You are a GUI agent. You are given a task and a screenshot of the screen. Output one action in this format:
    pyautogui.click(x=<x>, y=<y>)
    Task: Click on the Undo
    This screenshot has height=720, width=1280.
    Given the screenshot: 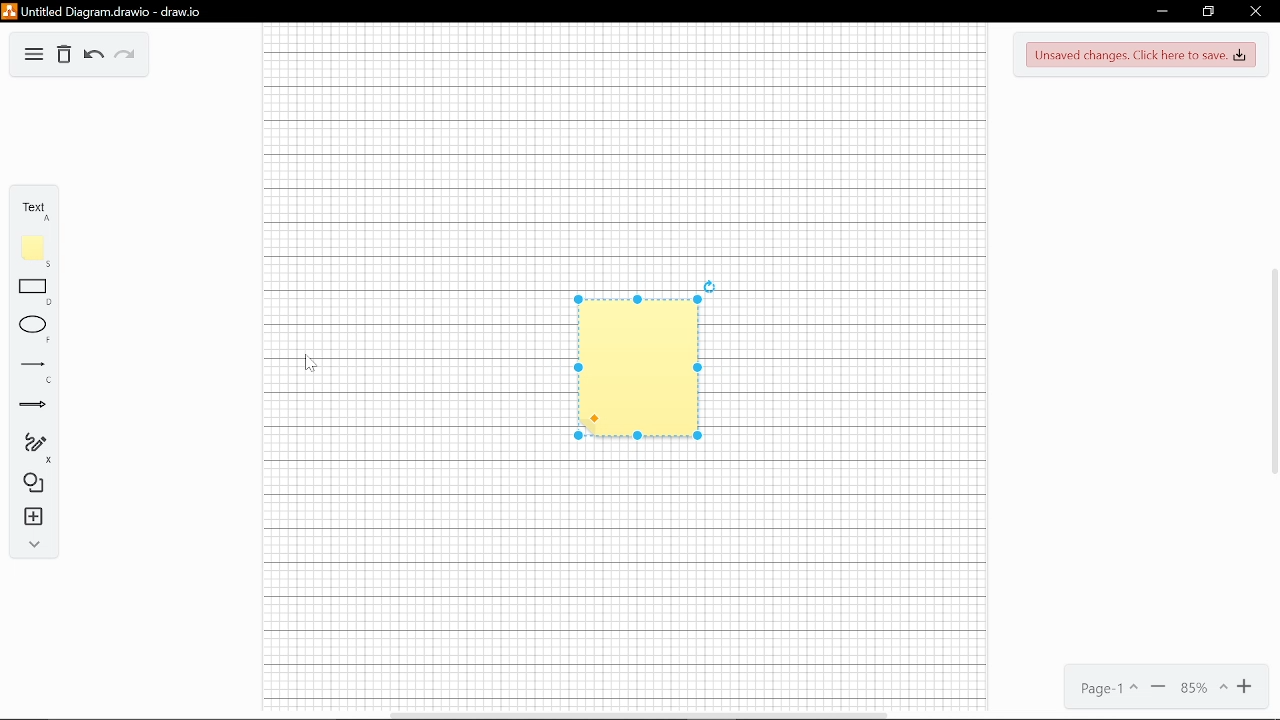 What is the action you would take?
    pyautogui.click(x=94, y=56)
    